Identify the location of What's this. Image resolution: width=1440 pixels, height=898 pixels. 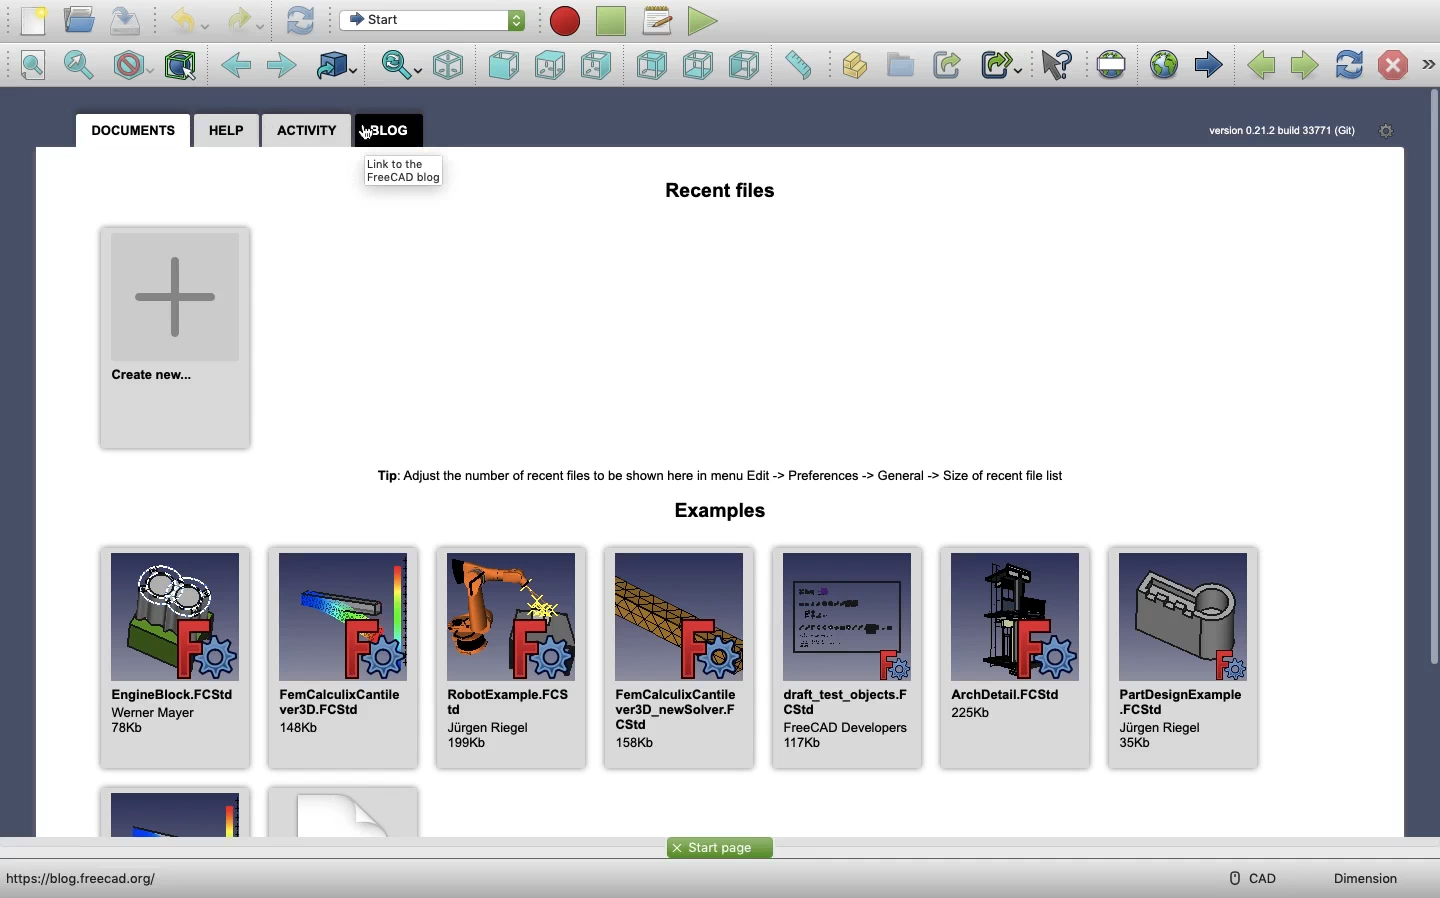
(1056, 66).